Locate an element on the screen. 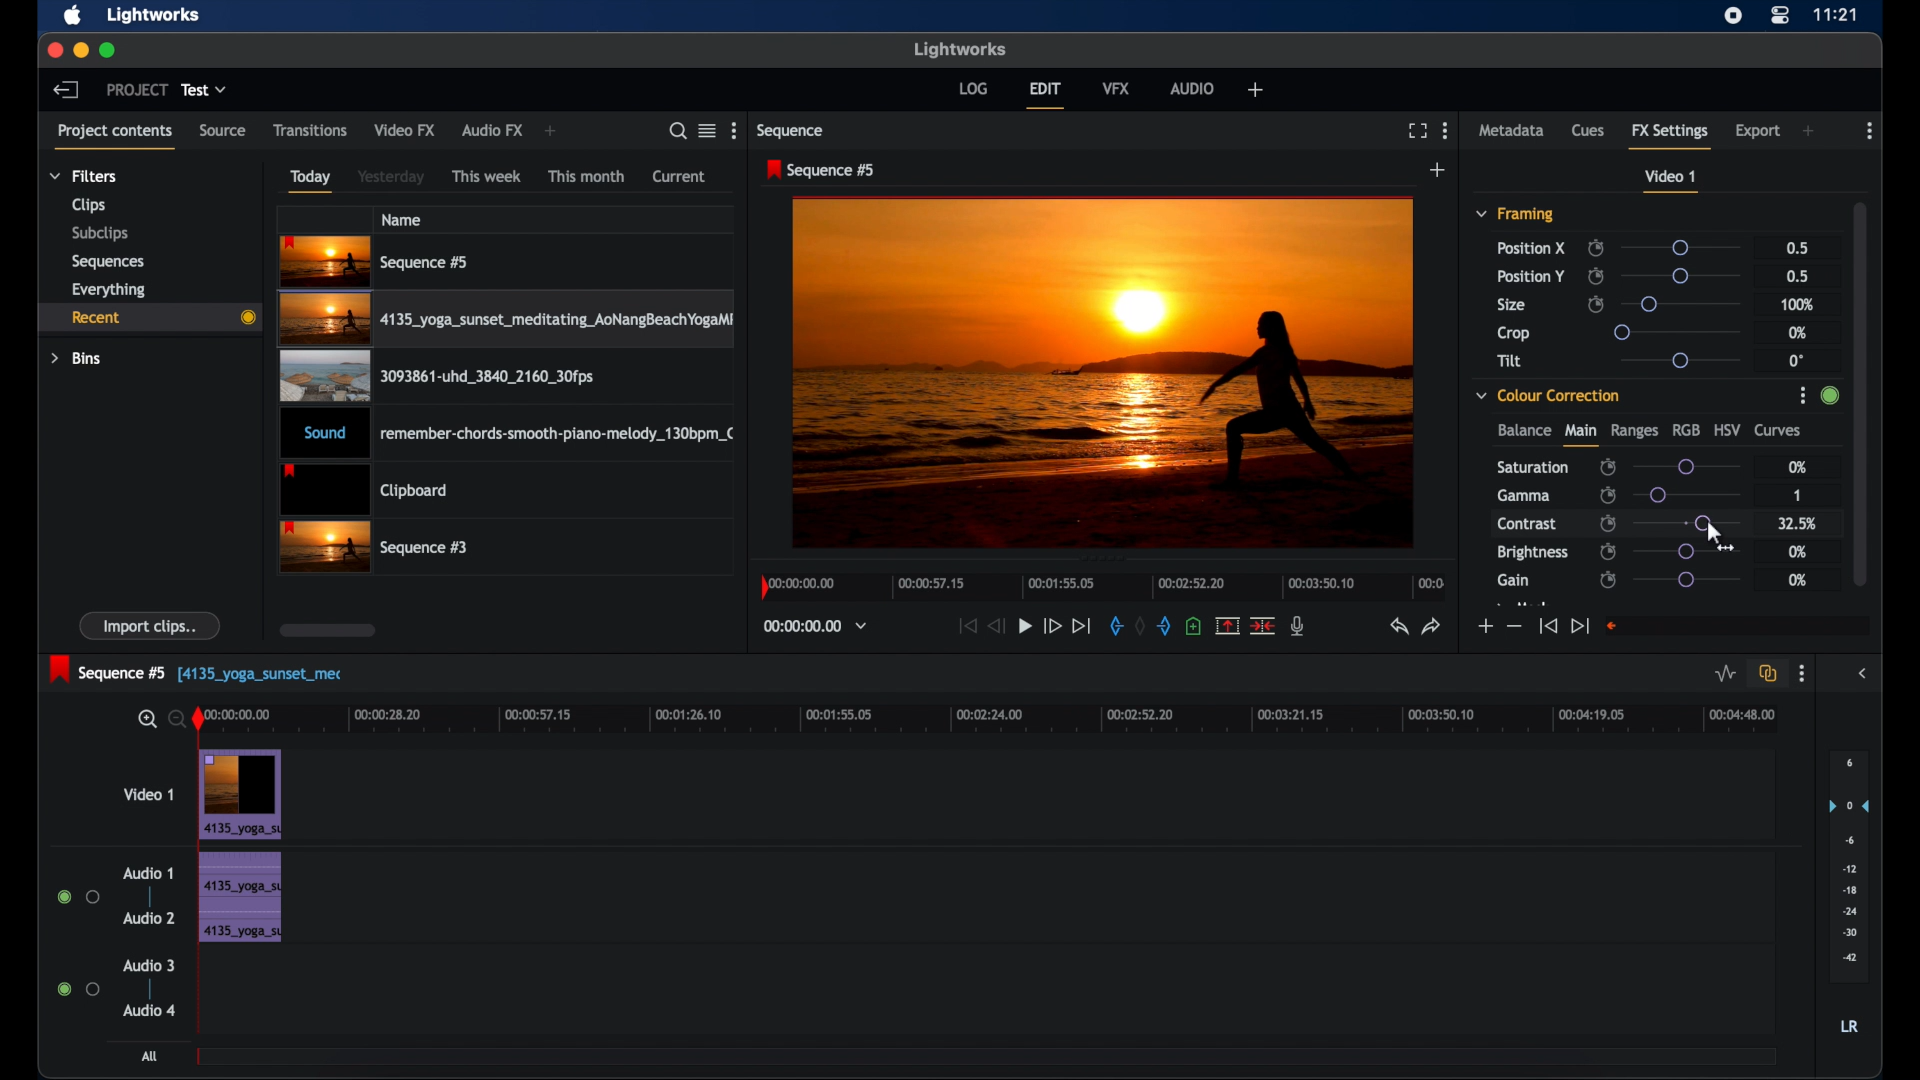  add is located at coordinates (1810, 131).